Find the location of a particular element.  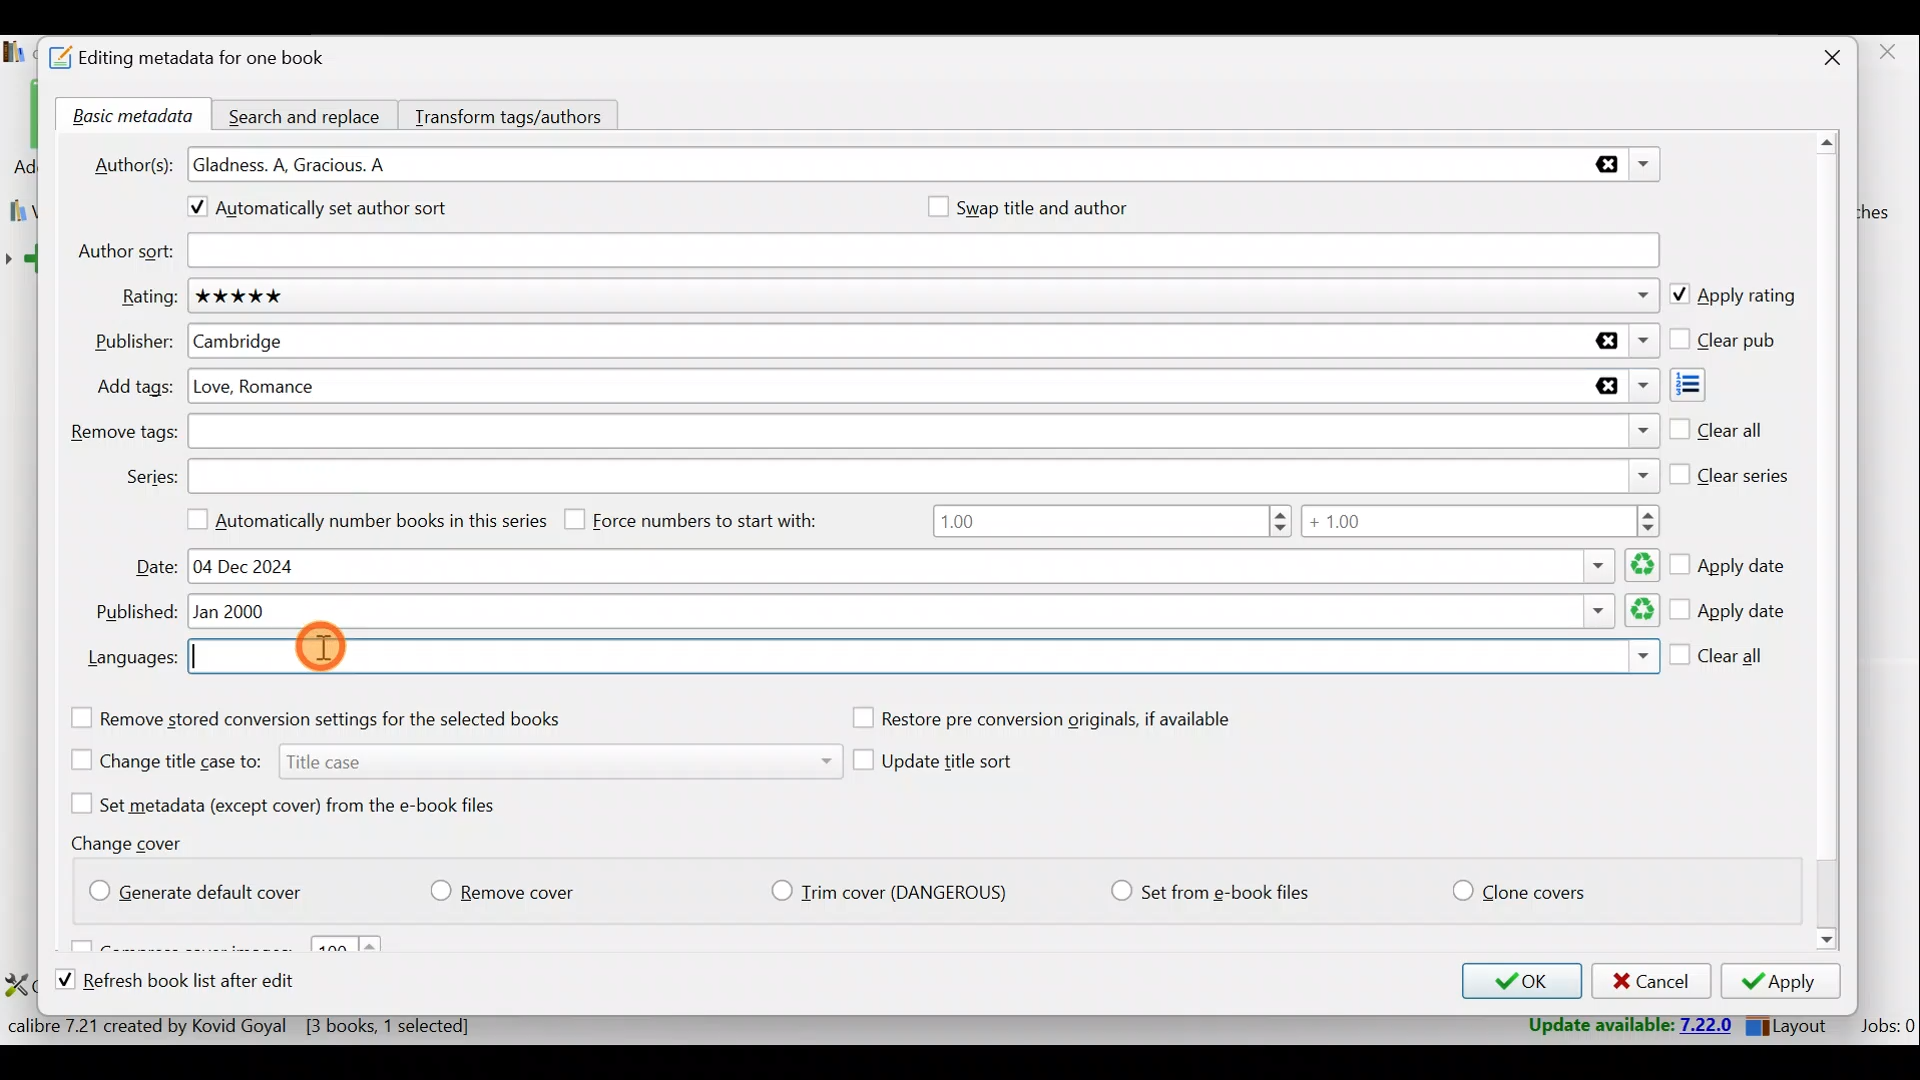

Author sort: is located at coordinates (123, 252).